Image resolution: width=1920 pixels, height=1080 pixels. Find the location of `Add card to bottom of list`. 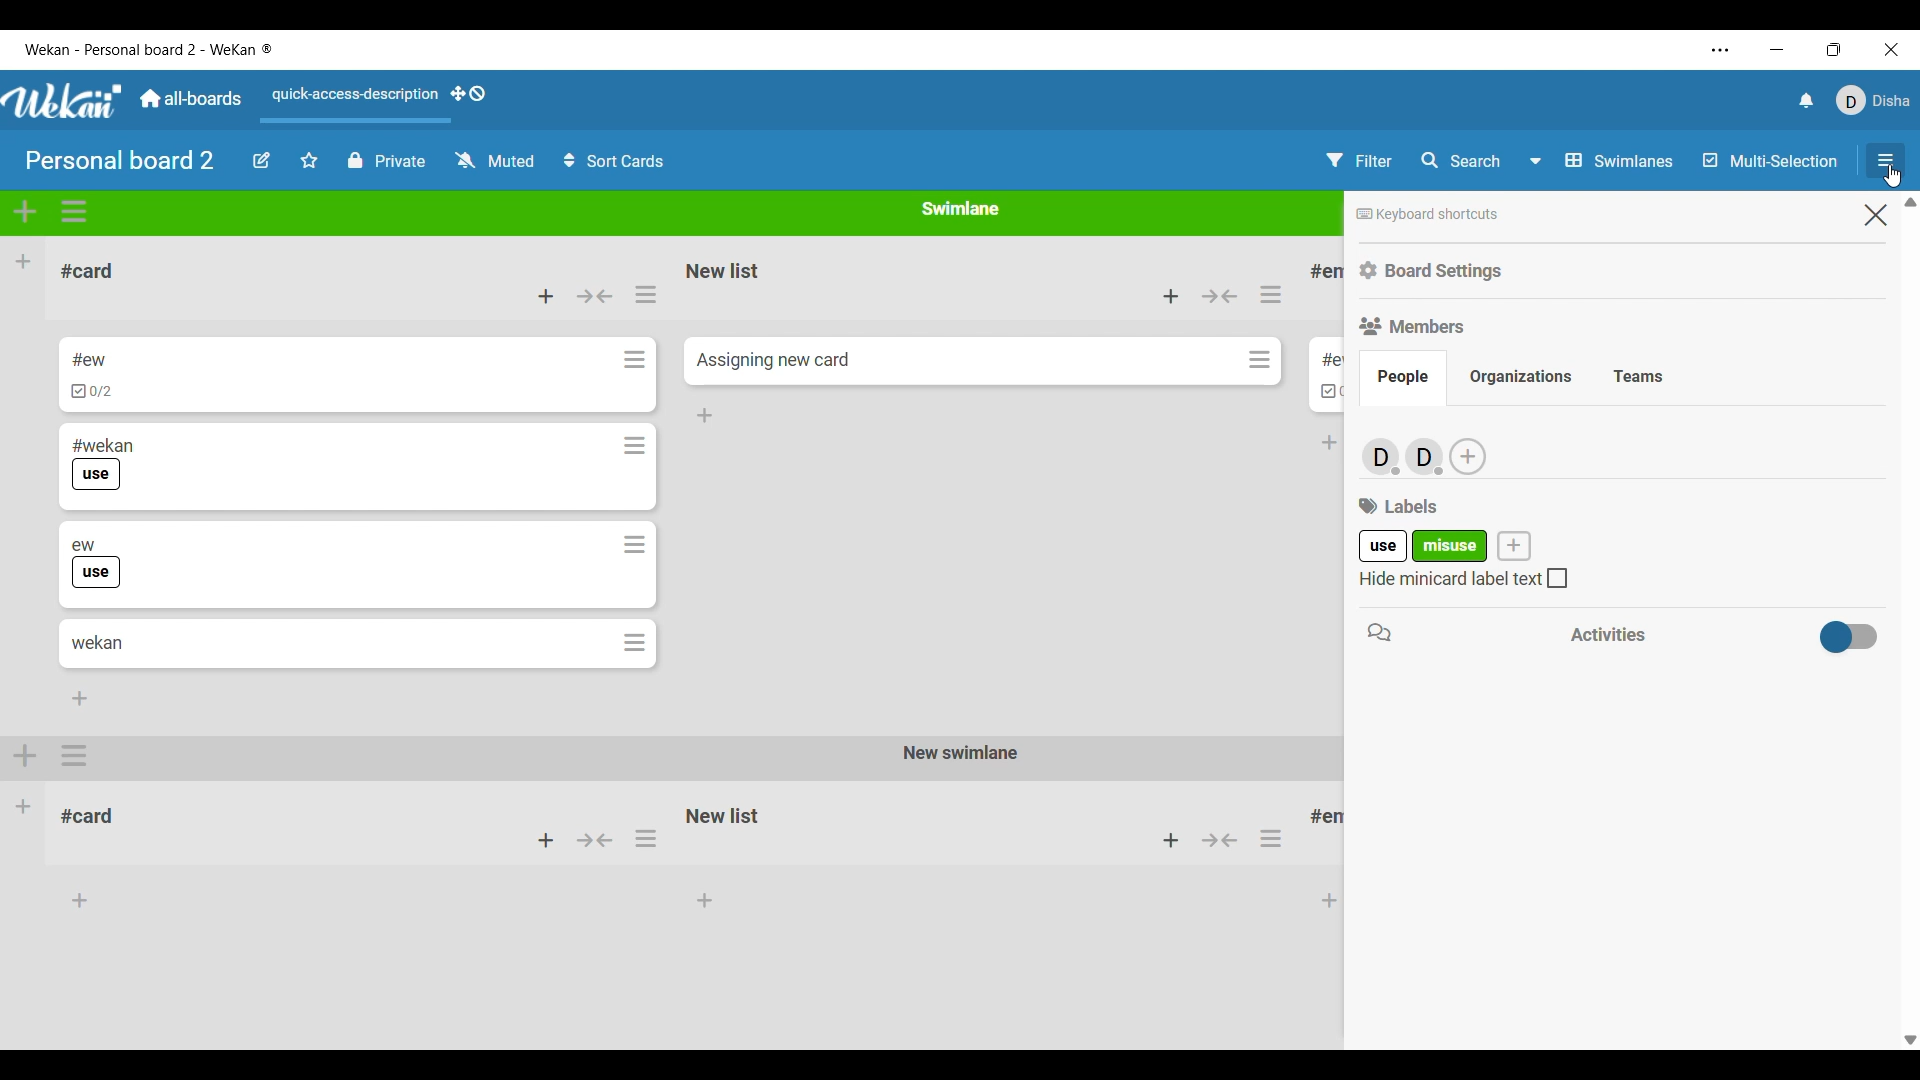

Add card to bottom of list is located at coordinates (705, 416).